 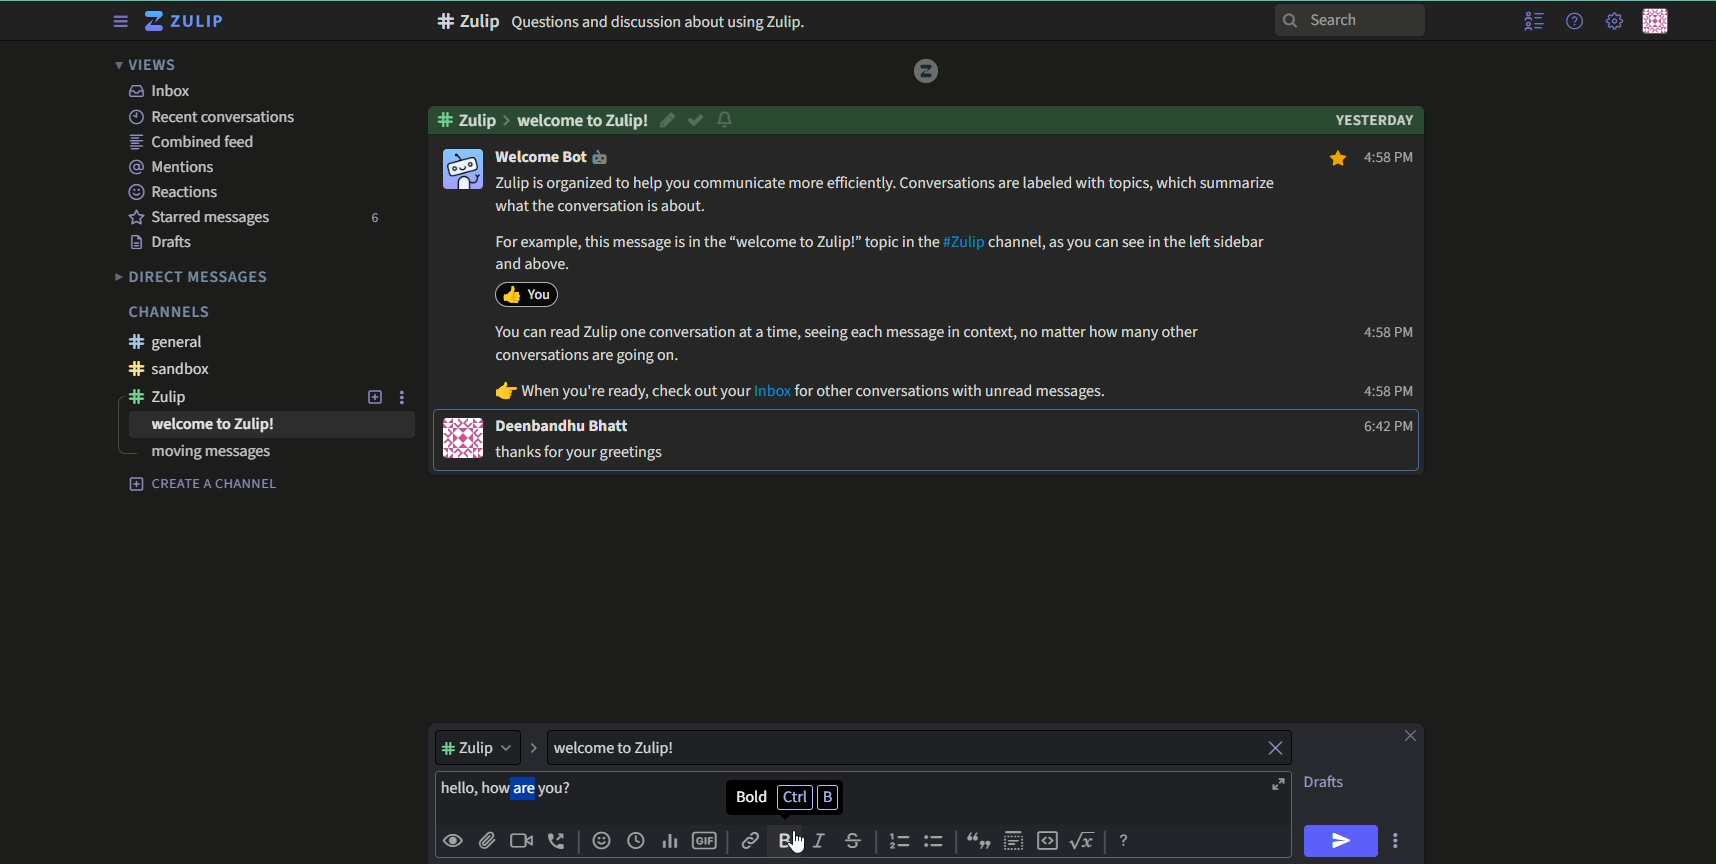 What do you see at coordinates (1382, 427) in the screenshot?
I see `6:42 PM` at bounding box center [1382, 427].